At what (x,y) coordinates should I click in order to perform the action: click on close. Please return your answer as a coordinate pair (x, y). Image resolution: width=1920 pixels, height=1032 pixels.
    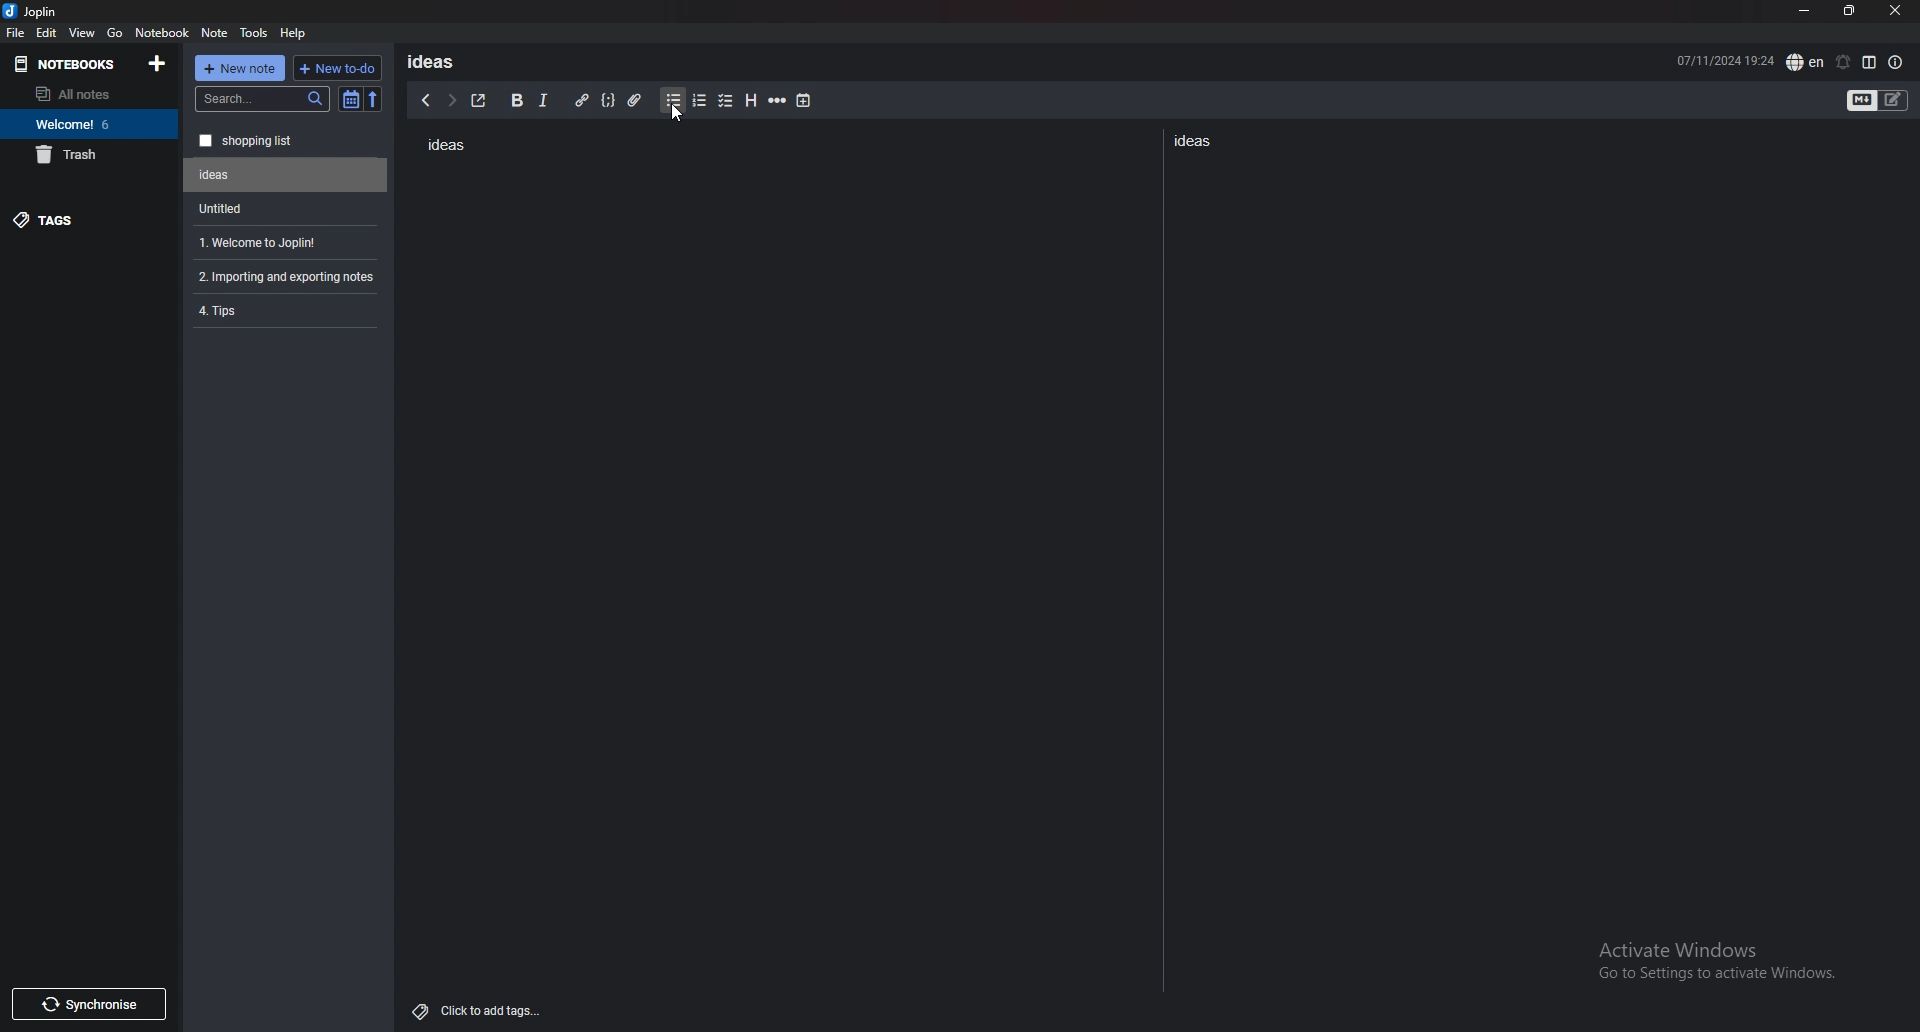
    Looking at the image, I should click on (1894, 11).